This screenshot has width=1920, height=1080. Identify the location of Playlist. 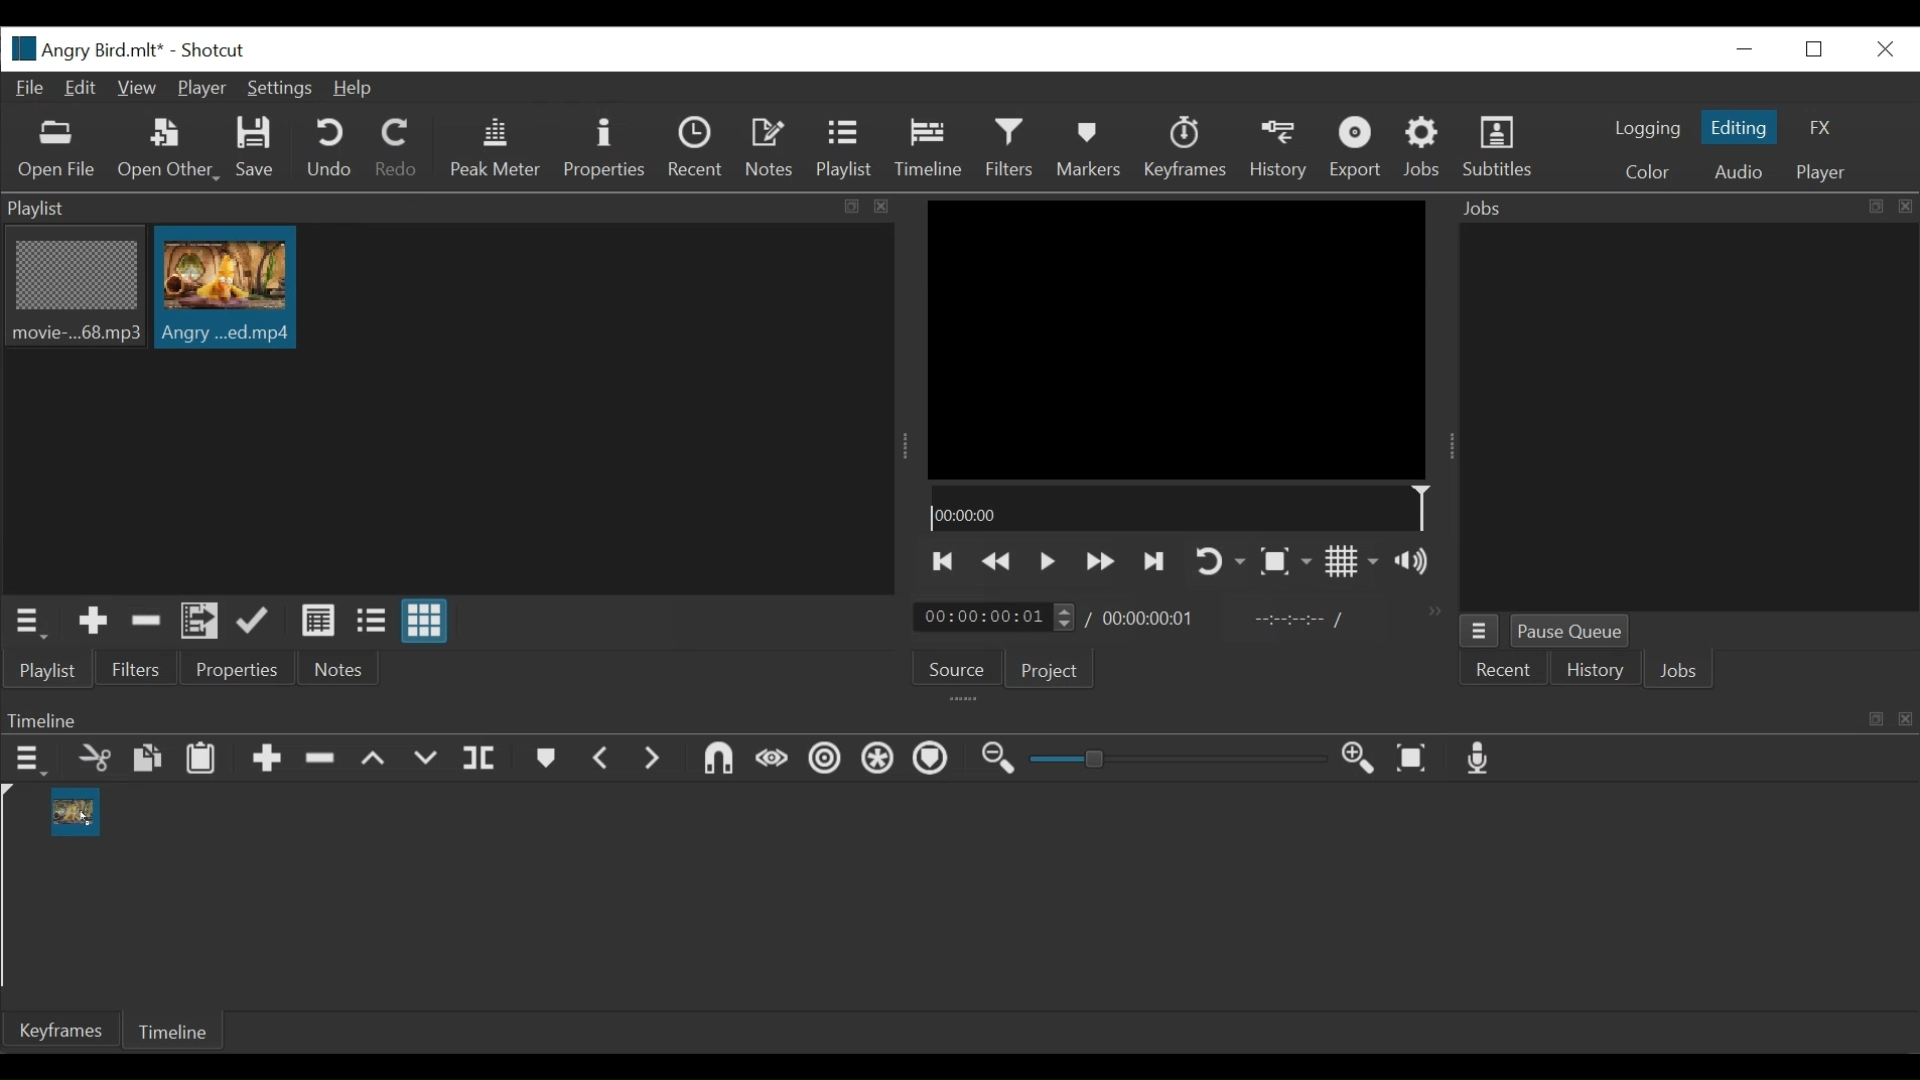
(847, 150).